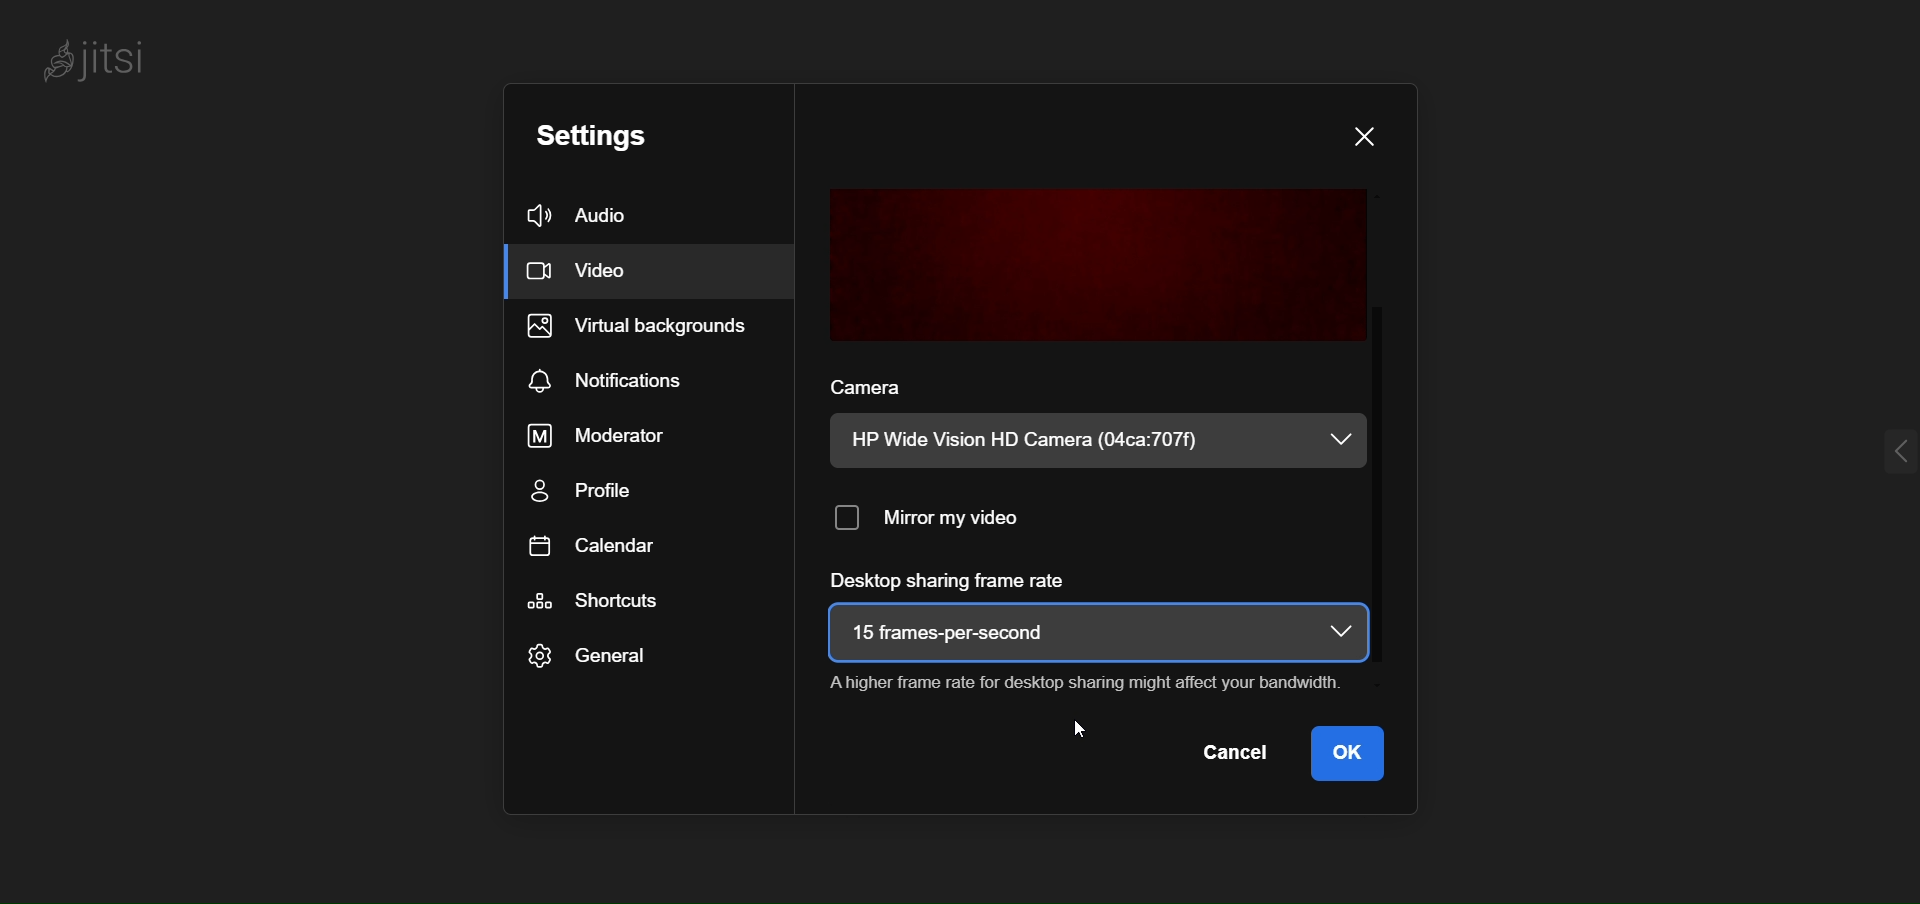 The width and height of the screenshot is (1920, 904). I want to click on calendar, so click(586, 545).